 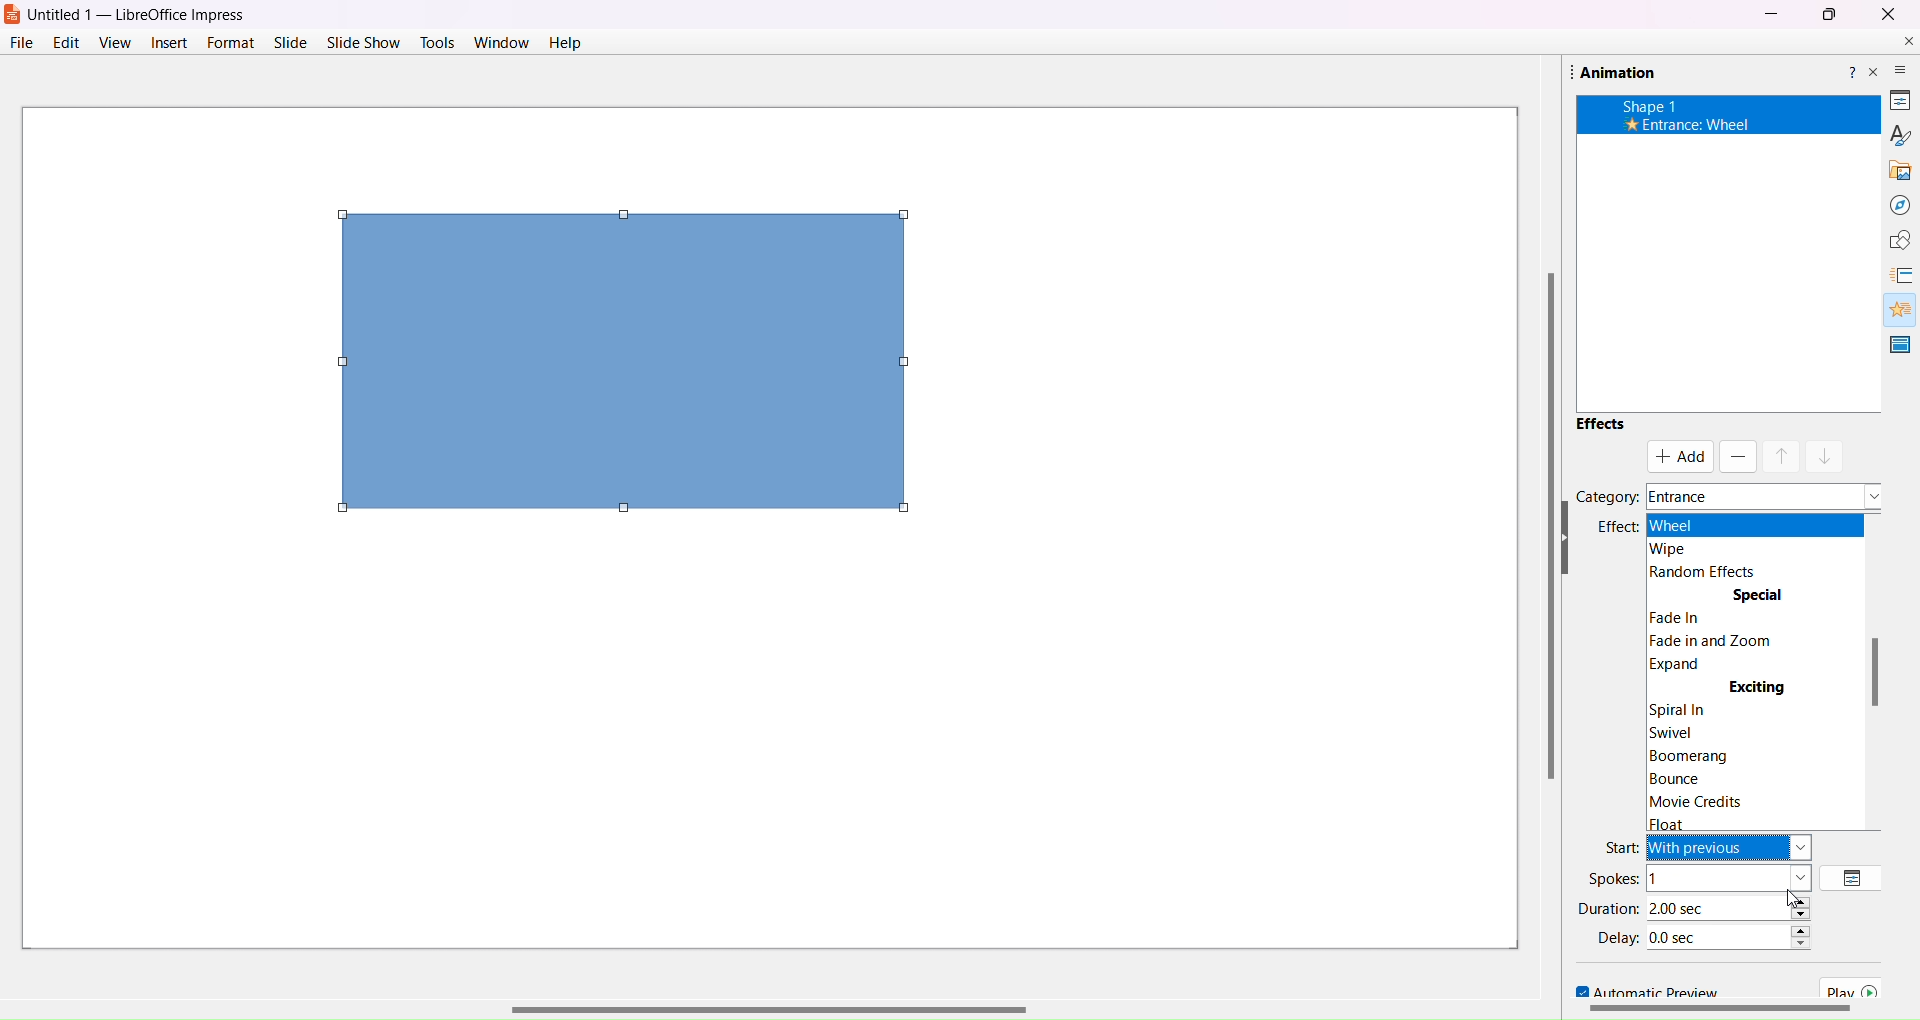 I want to click on Window, so click(x=502, y=42).